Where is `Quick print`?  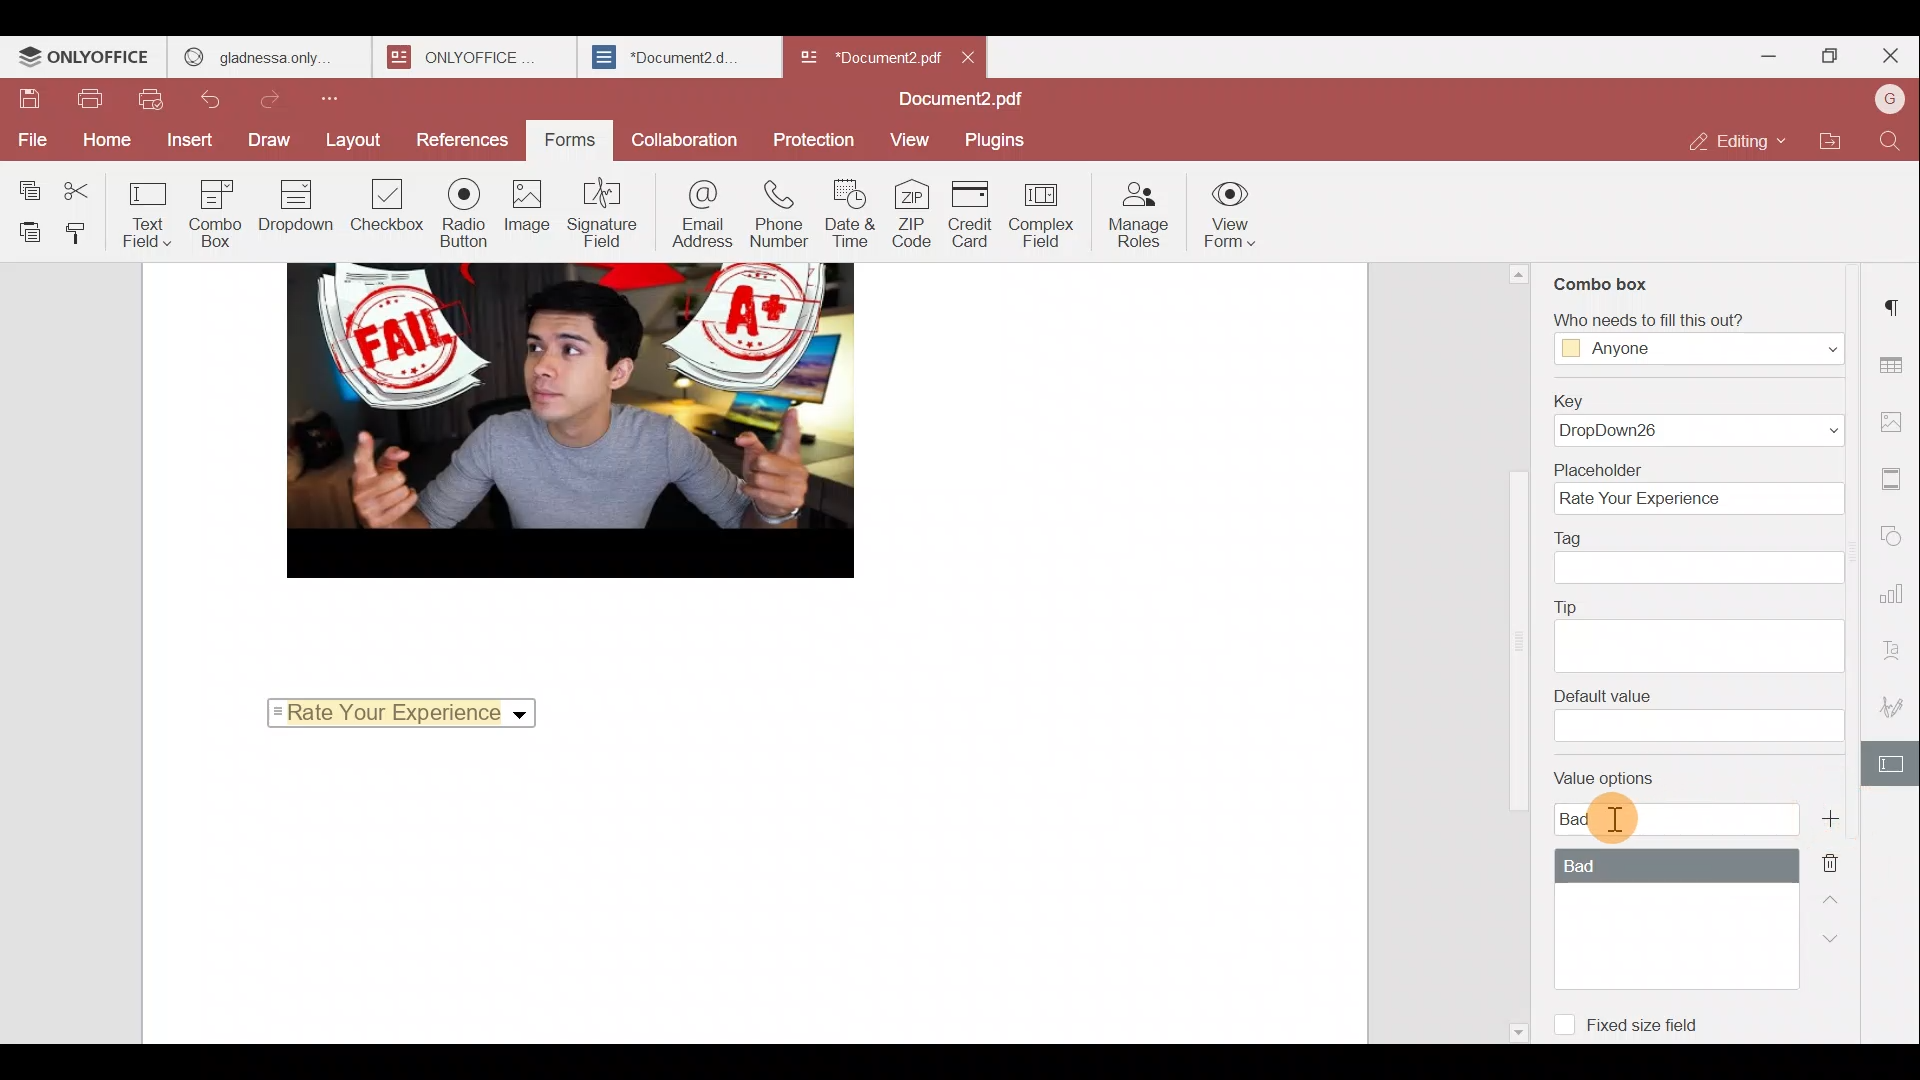 Quick print is located at coordinates (150, 100).